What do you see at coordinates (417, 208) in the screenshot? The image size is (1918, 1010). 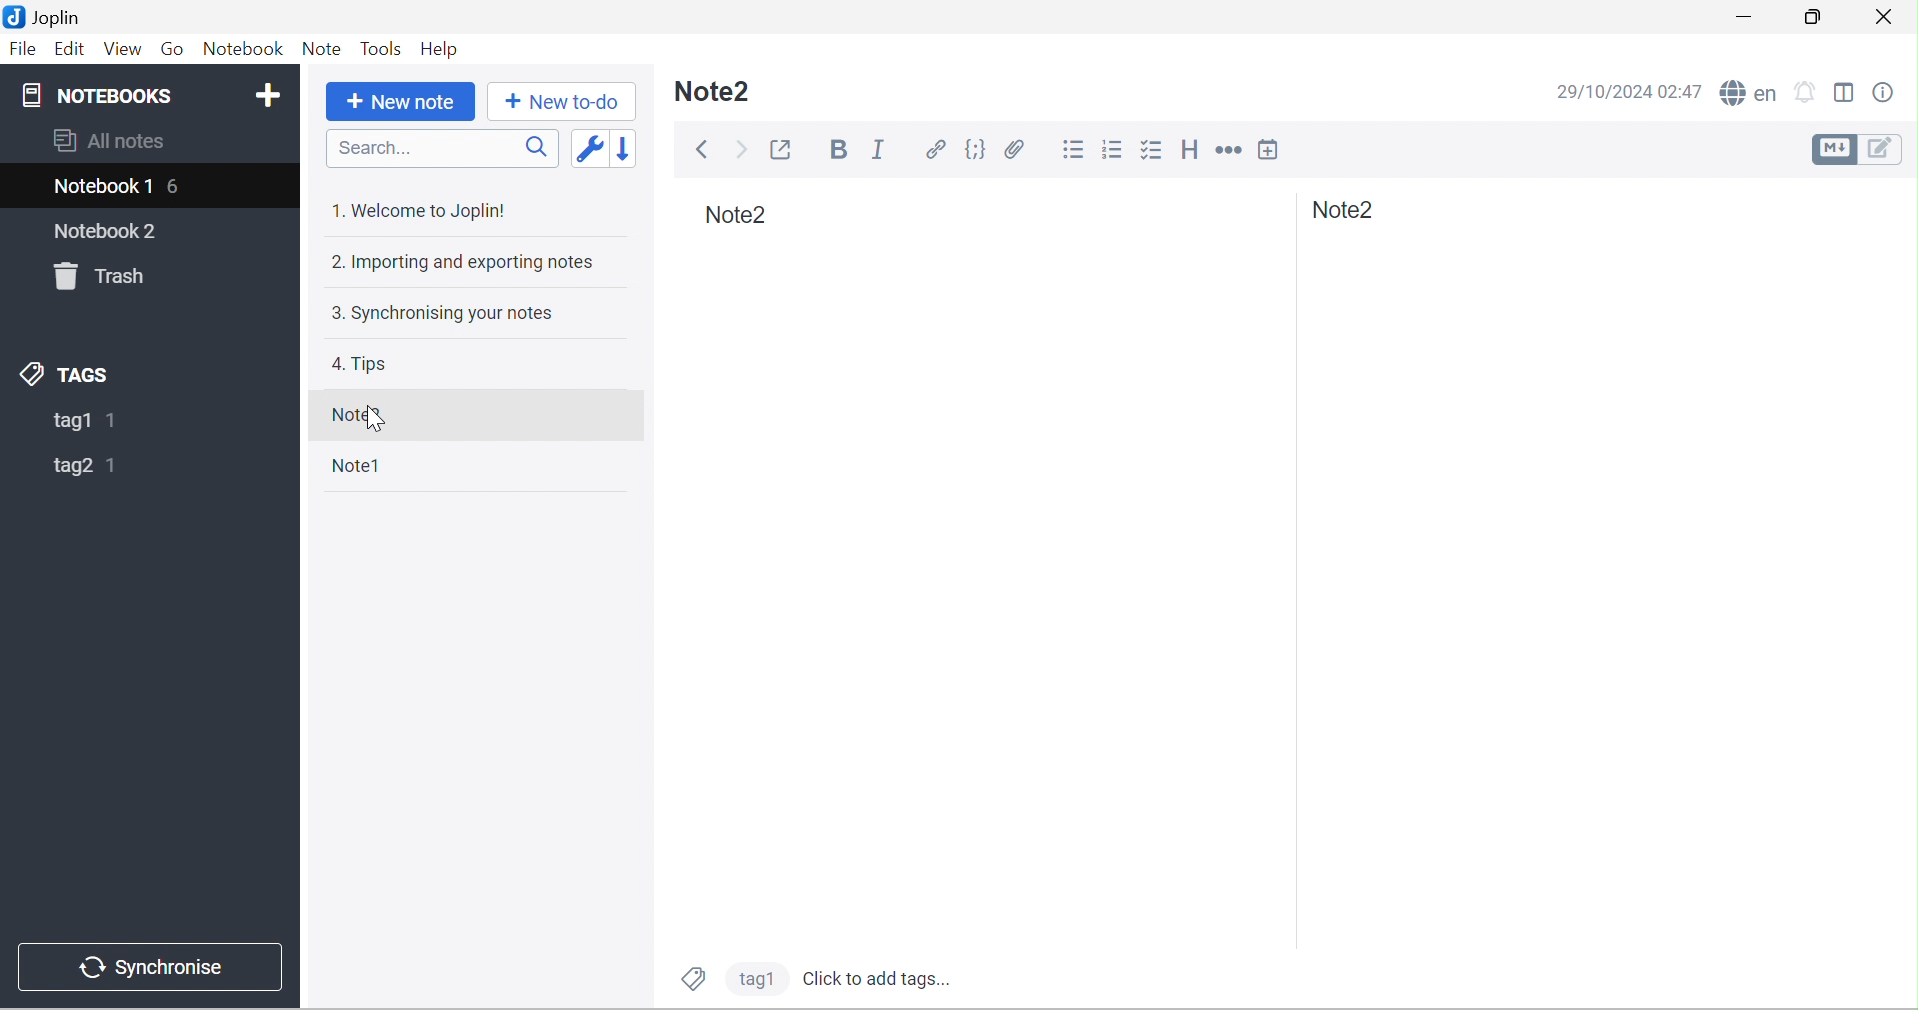 I see `1. Welcome to Joplin!` at bounding box center [417, 208].